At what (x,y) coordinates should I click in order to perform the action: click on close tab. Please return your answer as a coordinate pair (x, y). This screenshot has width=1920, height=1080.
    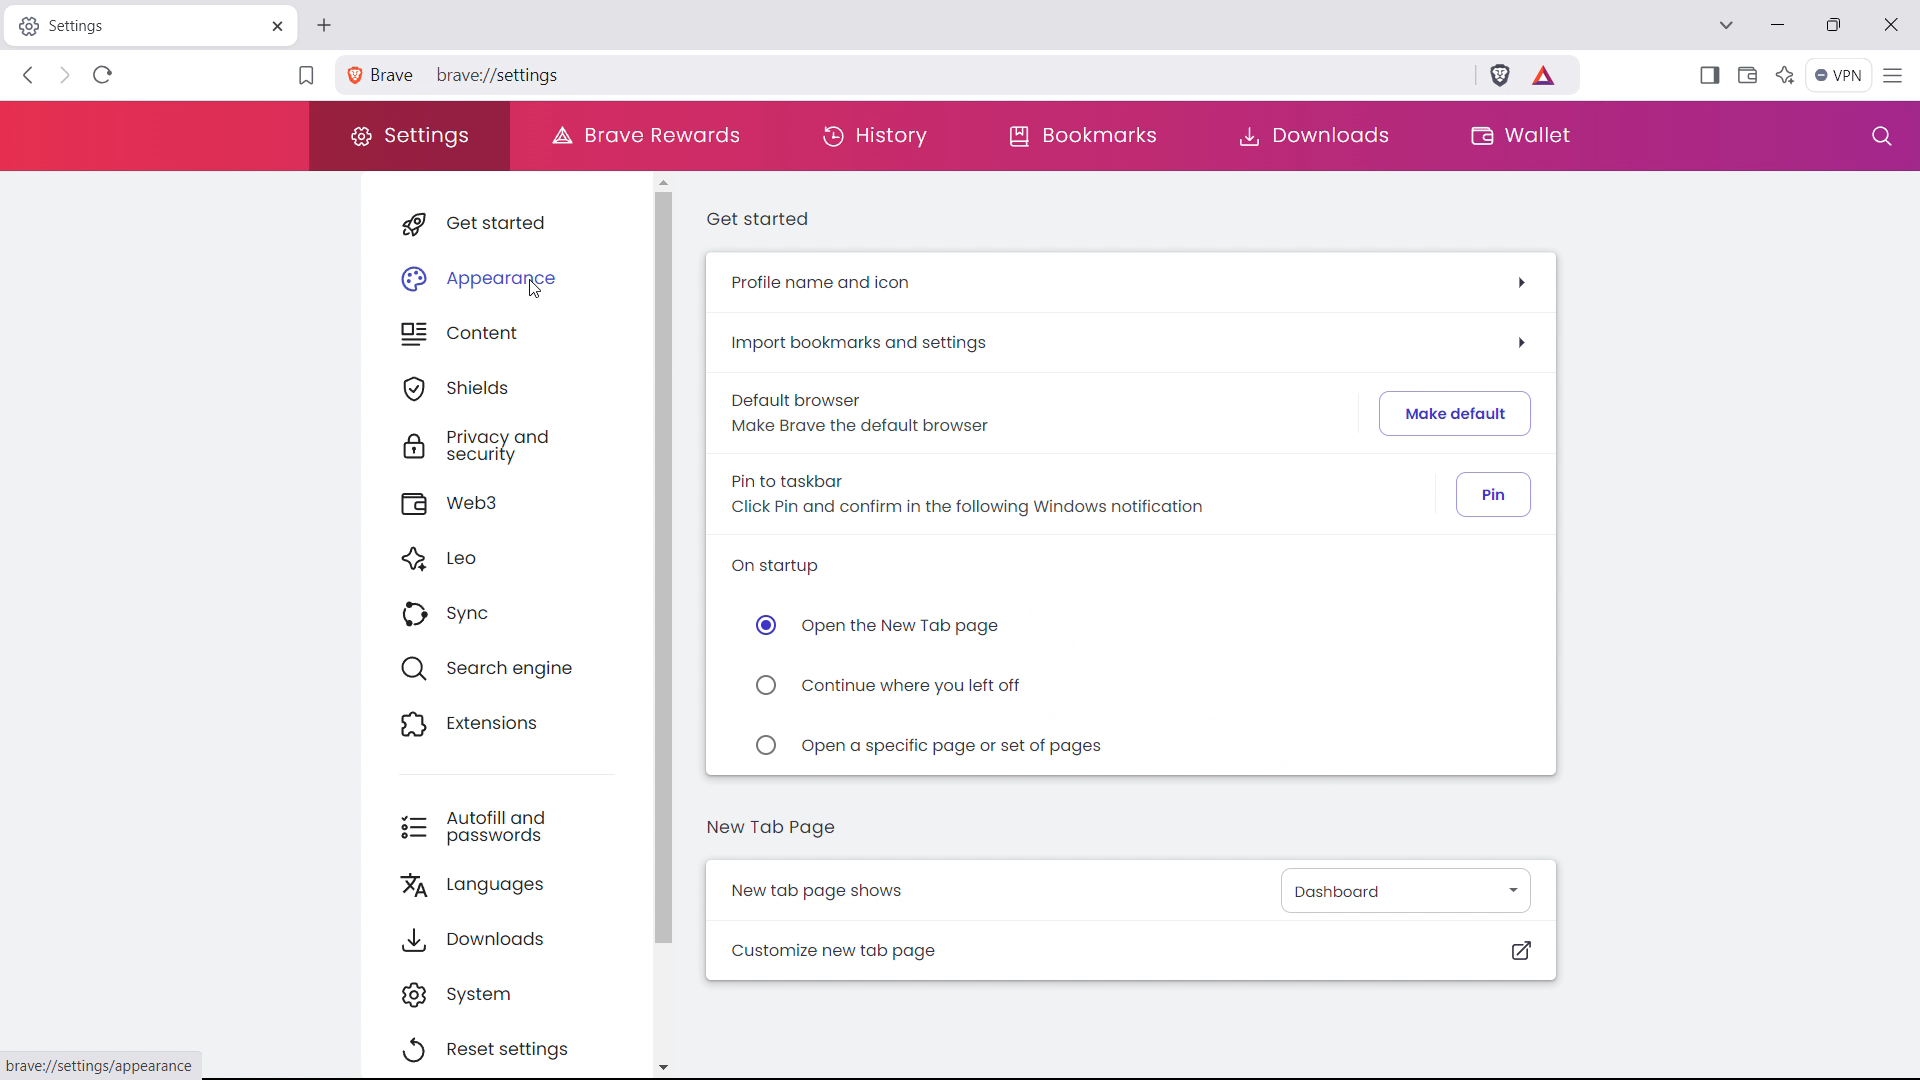
    Looking at the image, I should click on (278, 28).